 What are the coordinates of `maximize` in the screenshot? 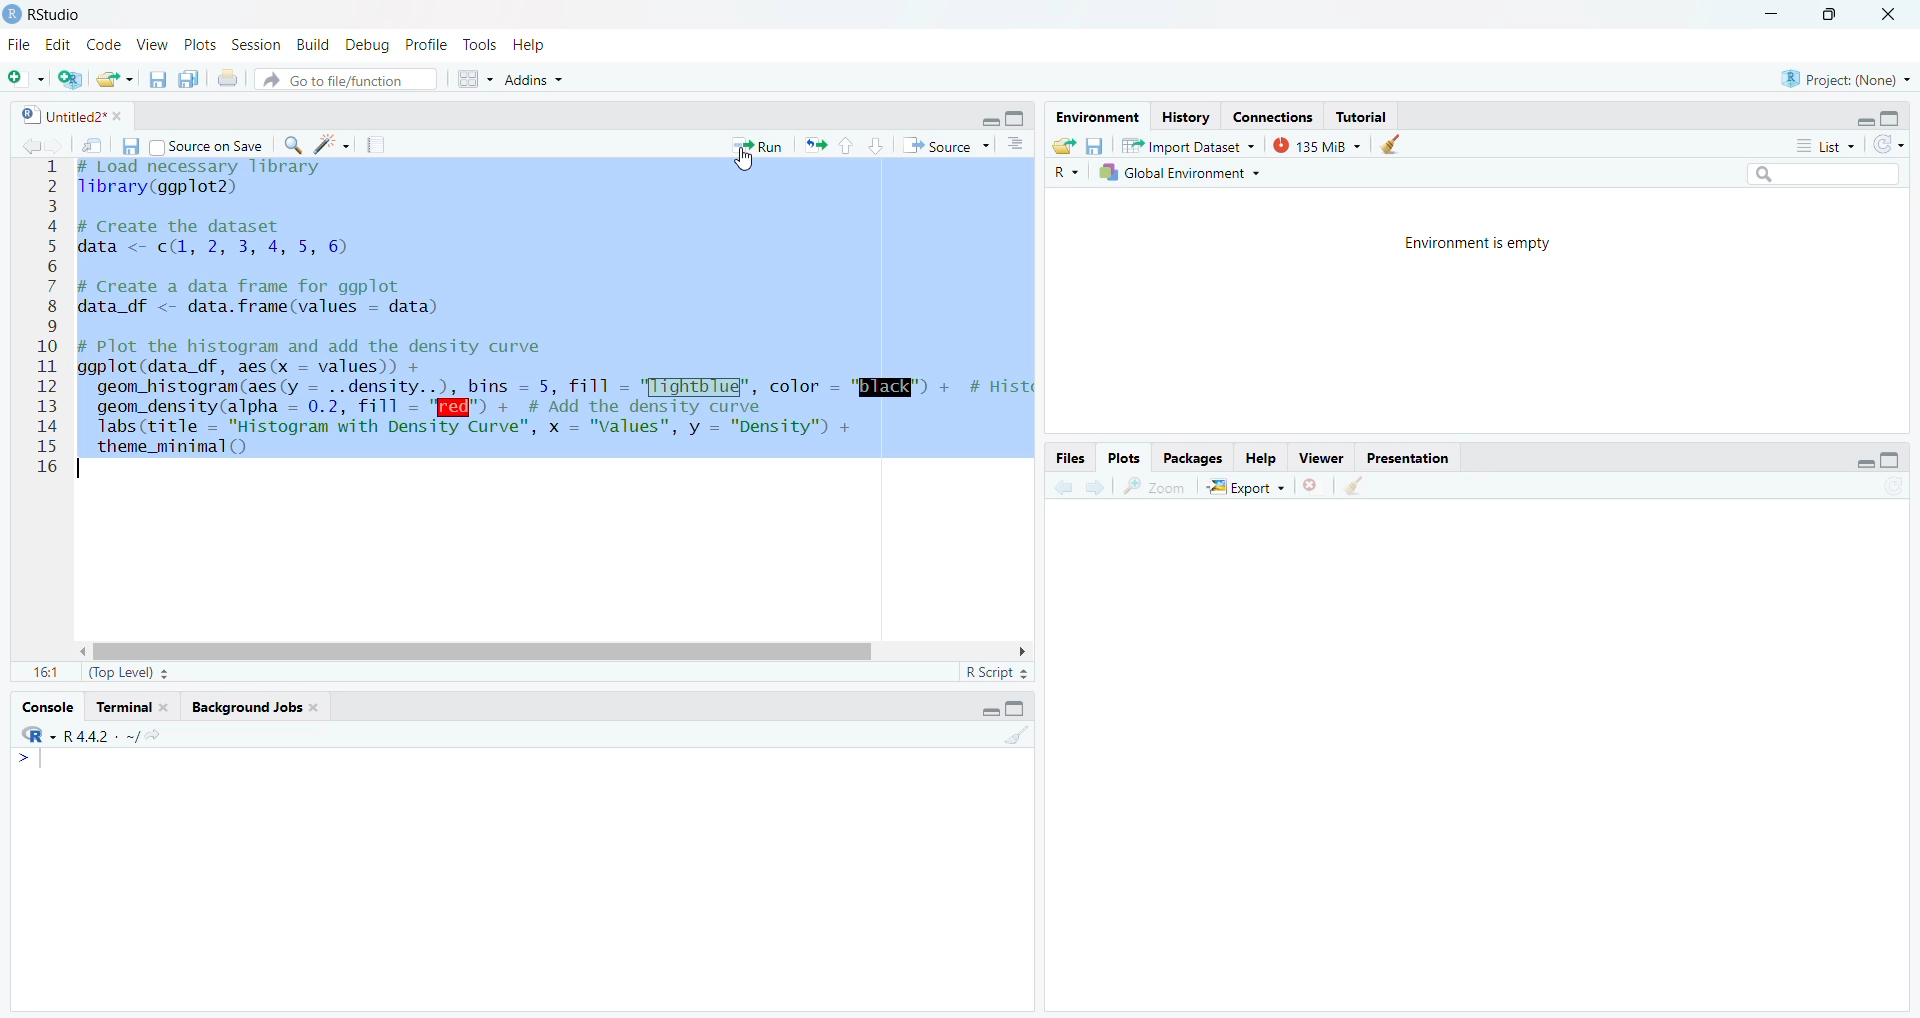 It's located at (1015, 119).